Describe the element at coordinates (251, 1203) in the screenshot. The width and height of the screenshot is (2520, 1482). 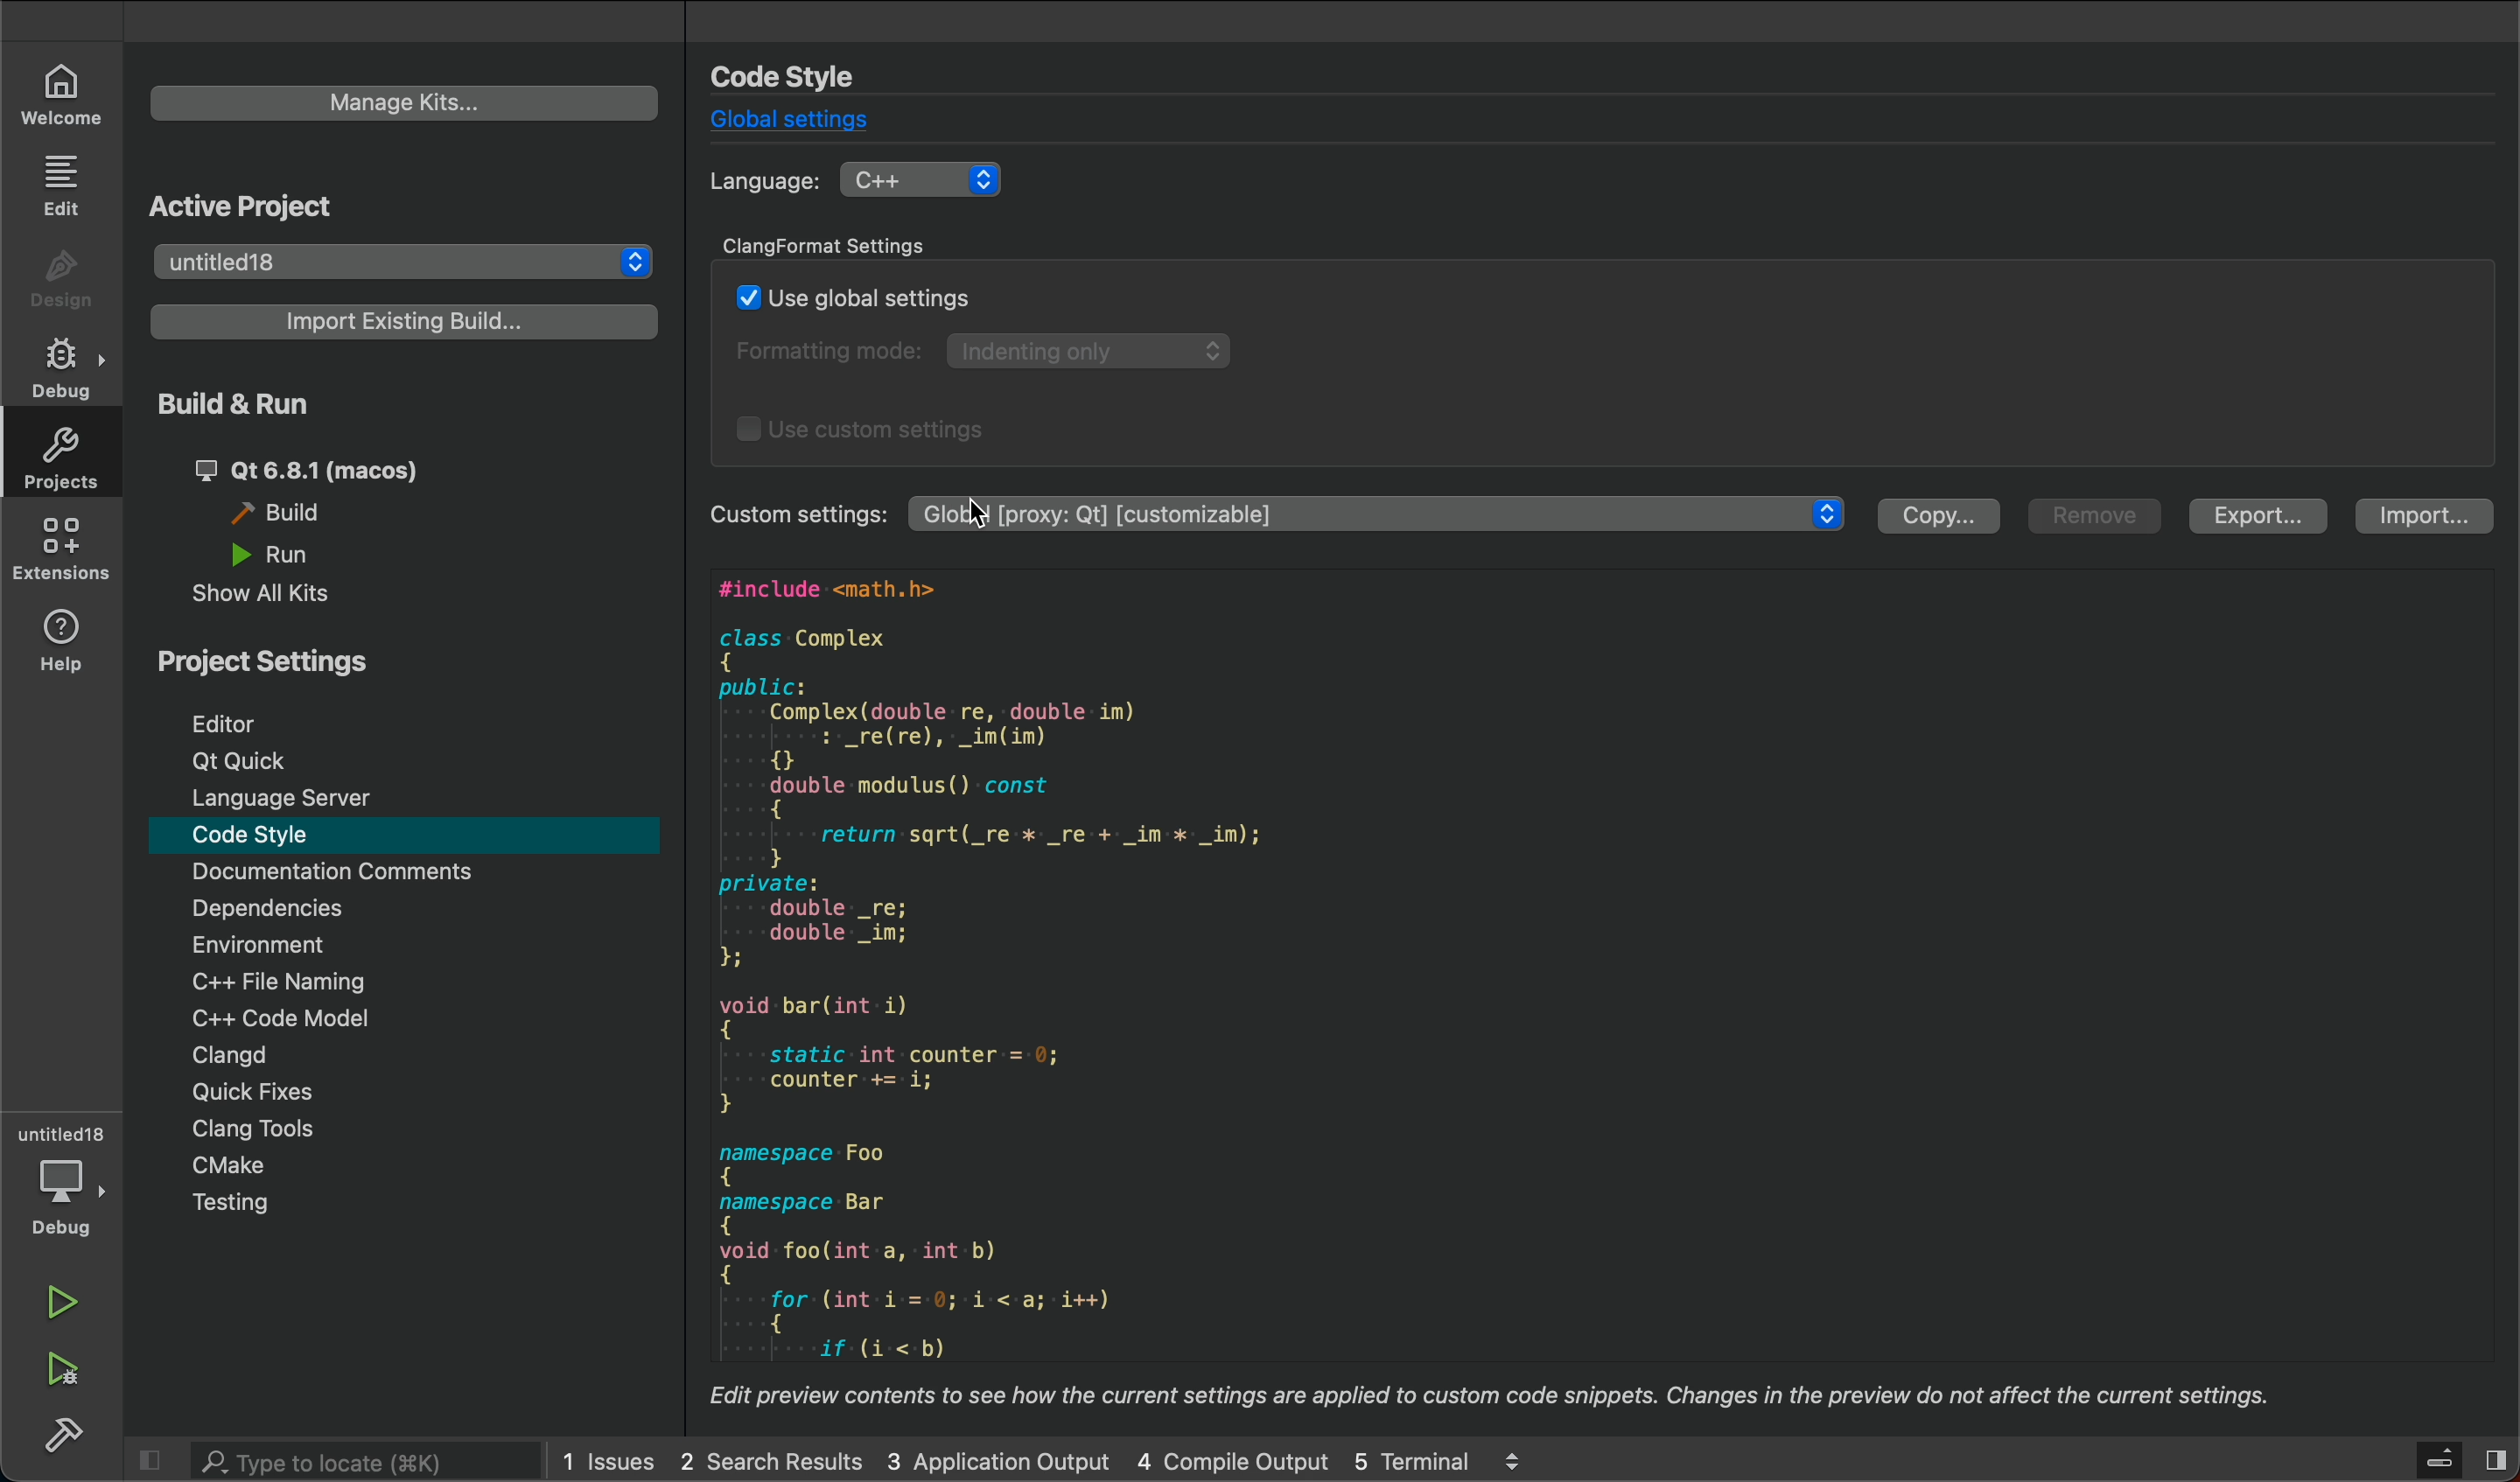
I see `Testing ` at that location.